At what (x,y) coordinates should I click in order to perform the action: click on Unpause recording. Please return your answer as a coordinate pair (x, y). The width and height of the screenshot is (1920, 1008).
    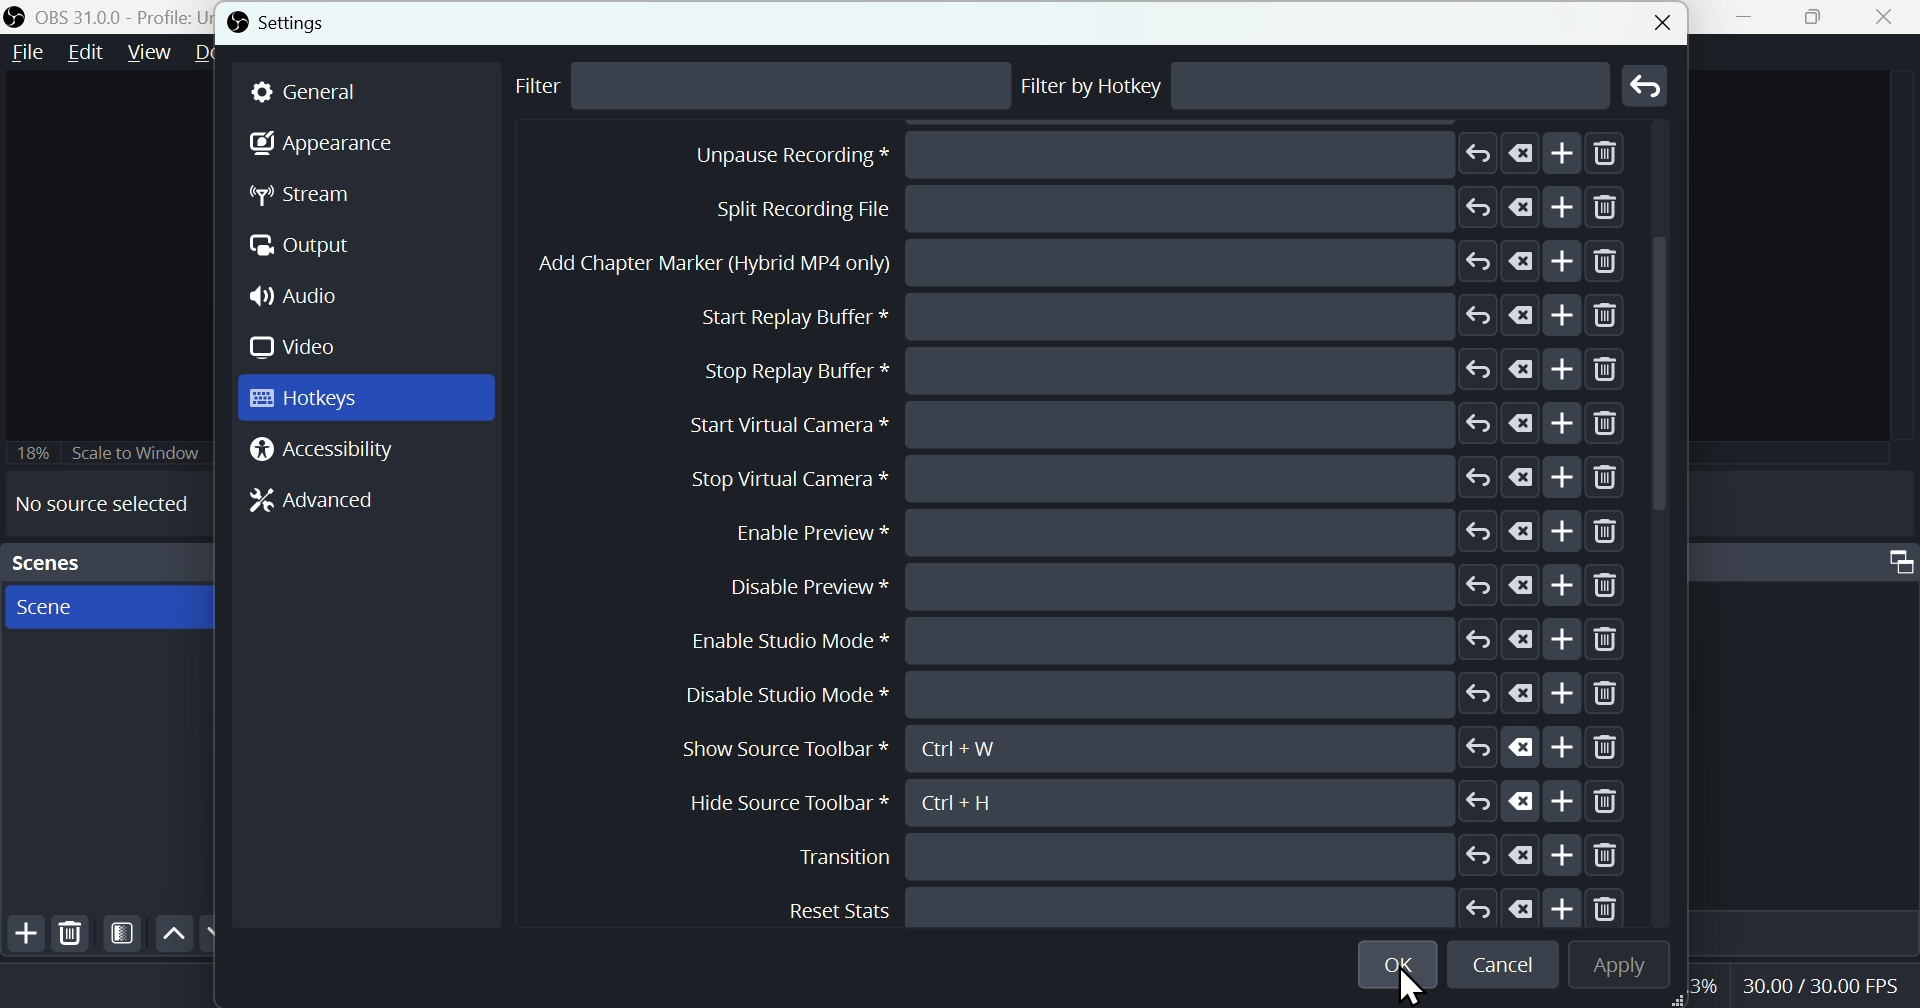
    Looking at the image, I should click on (1169, 369).